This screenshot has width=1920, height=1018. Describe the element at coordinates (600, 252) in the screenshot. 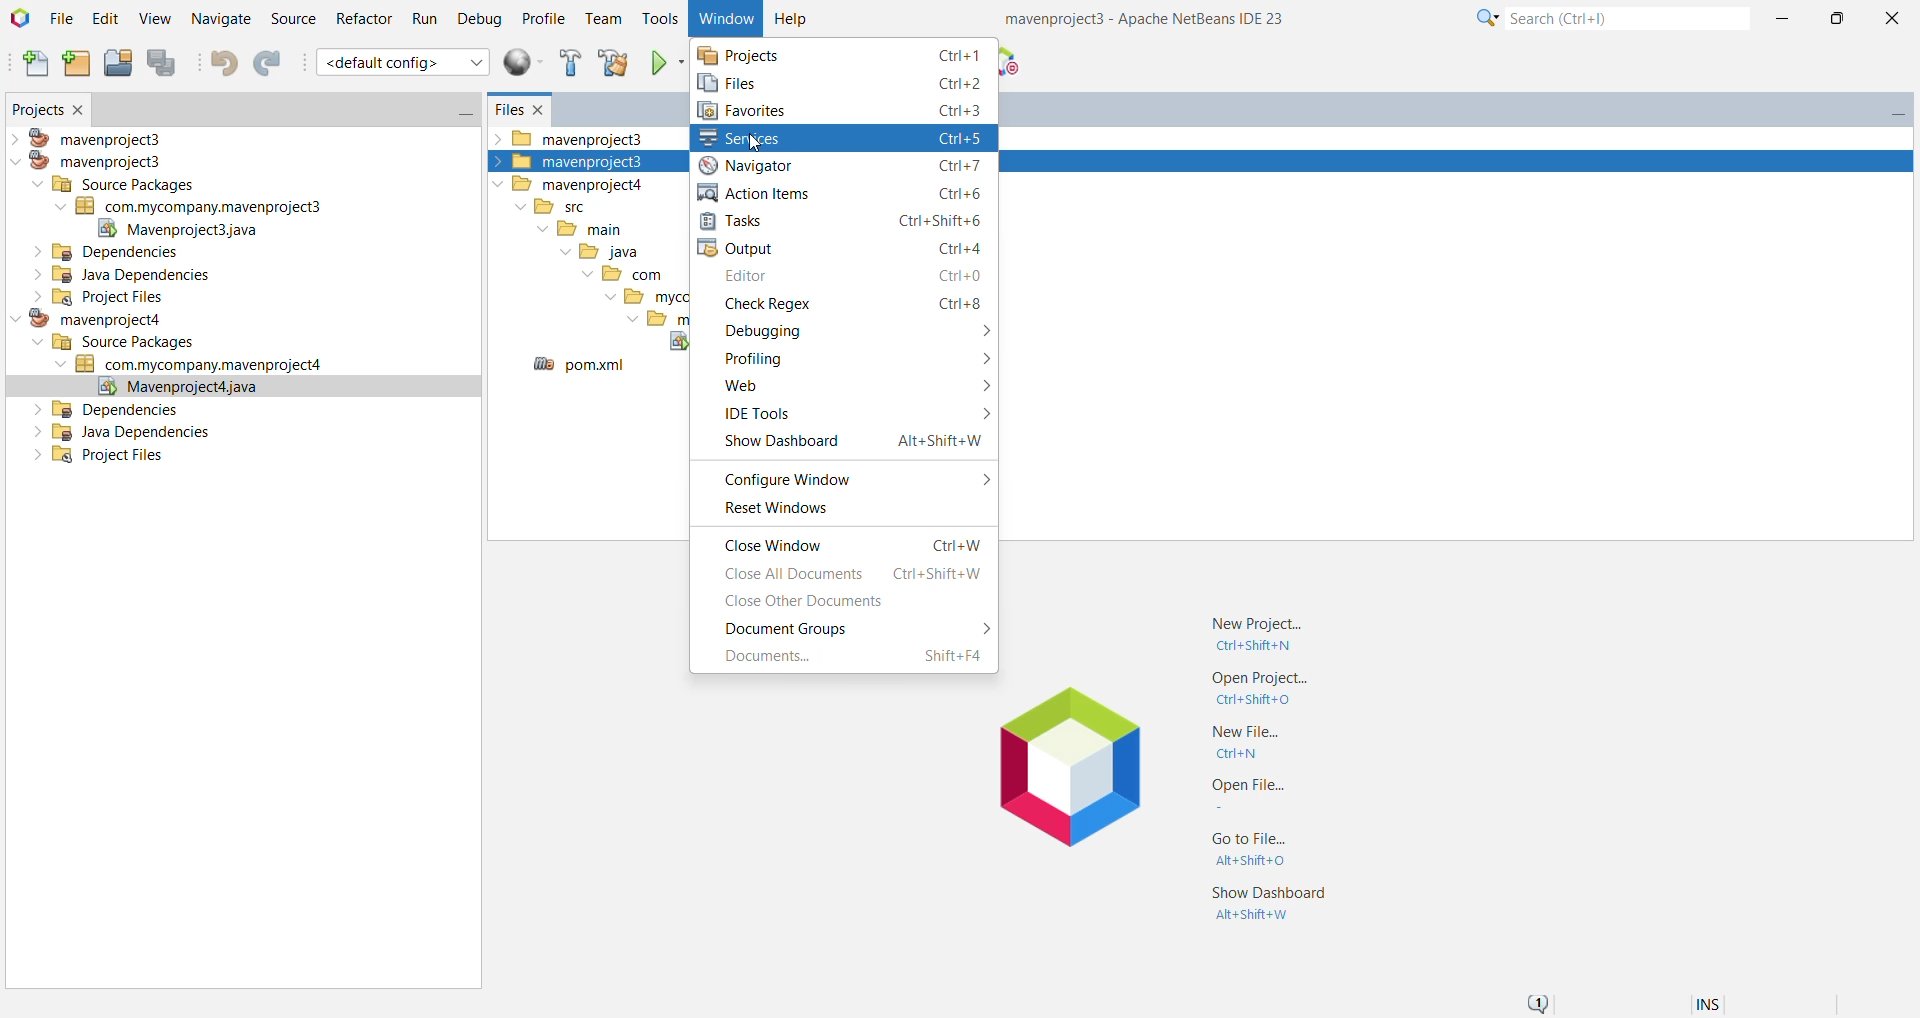

I see `java` at that location.